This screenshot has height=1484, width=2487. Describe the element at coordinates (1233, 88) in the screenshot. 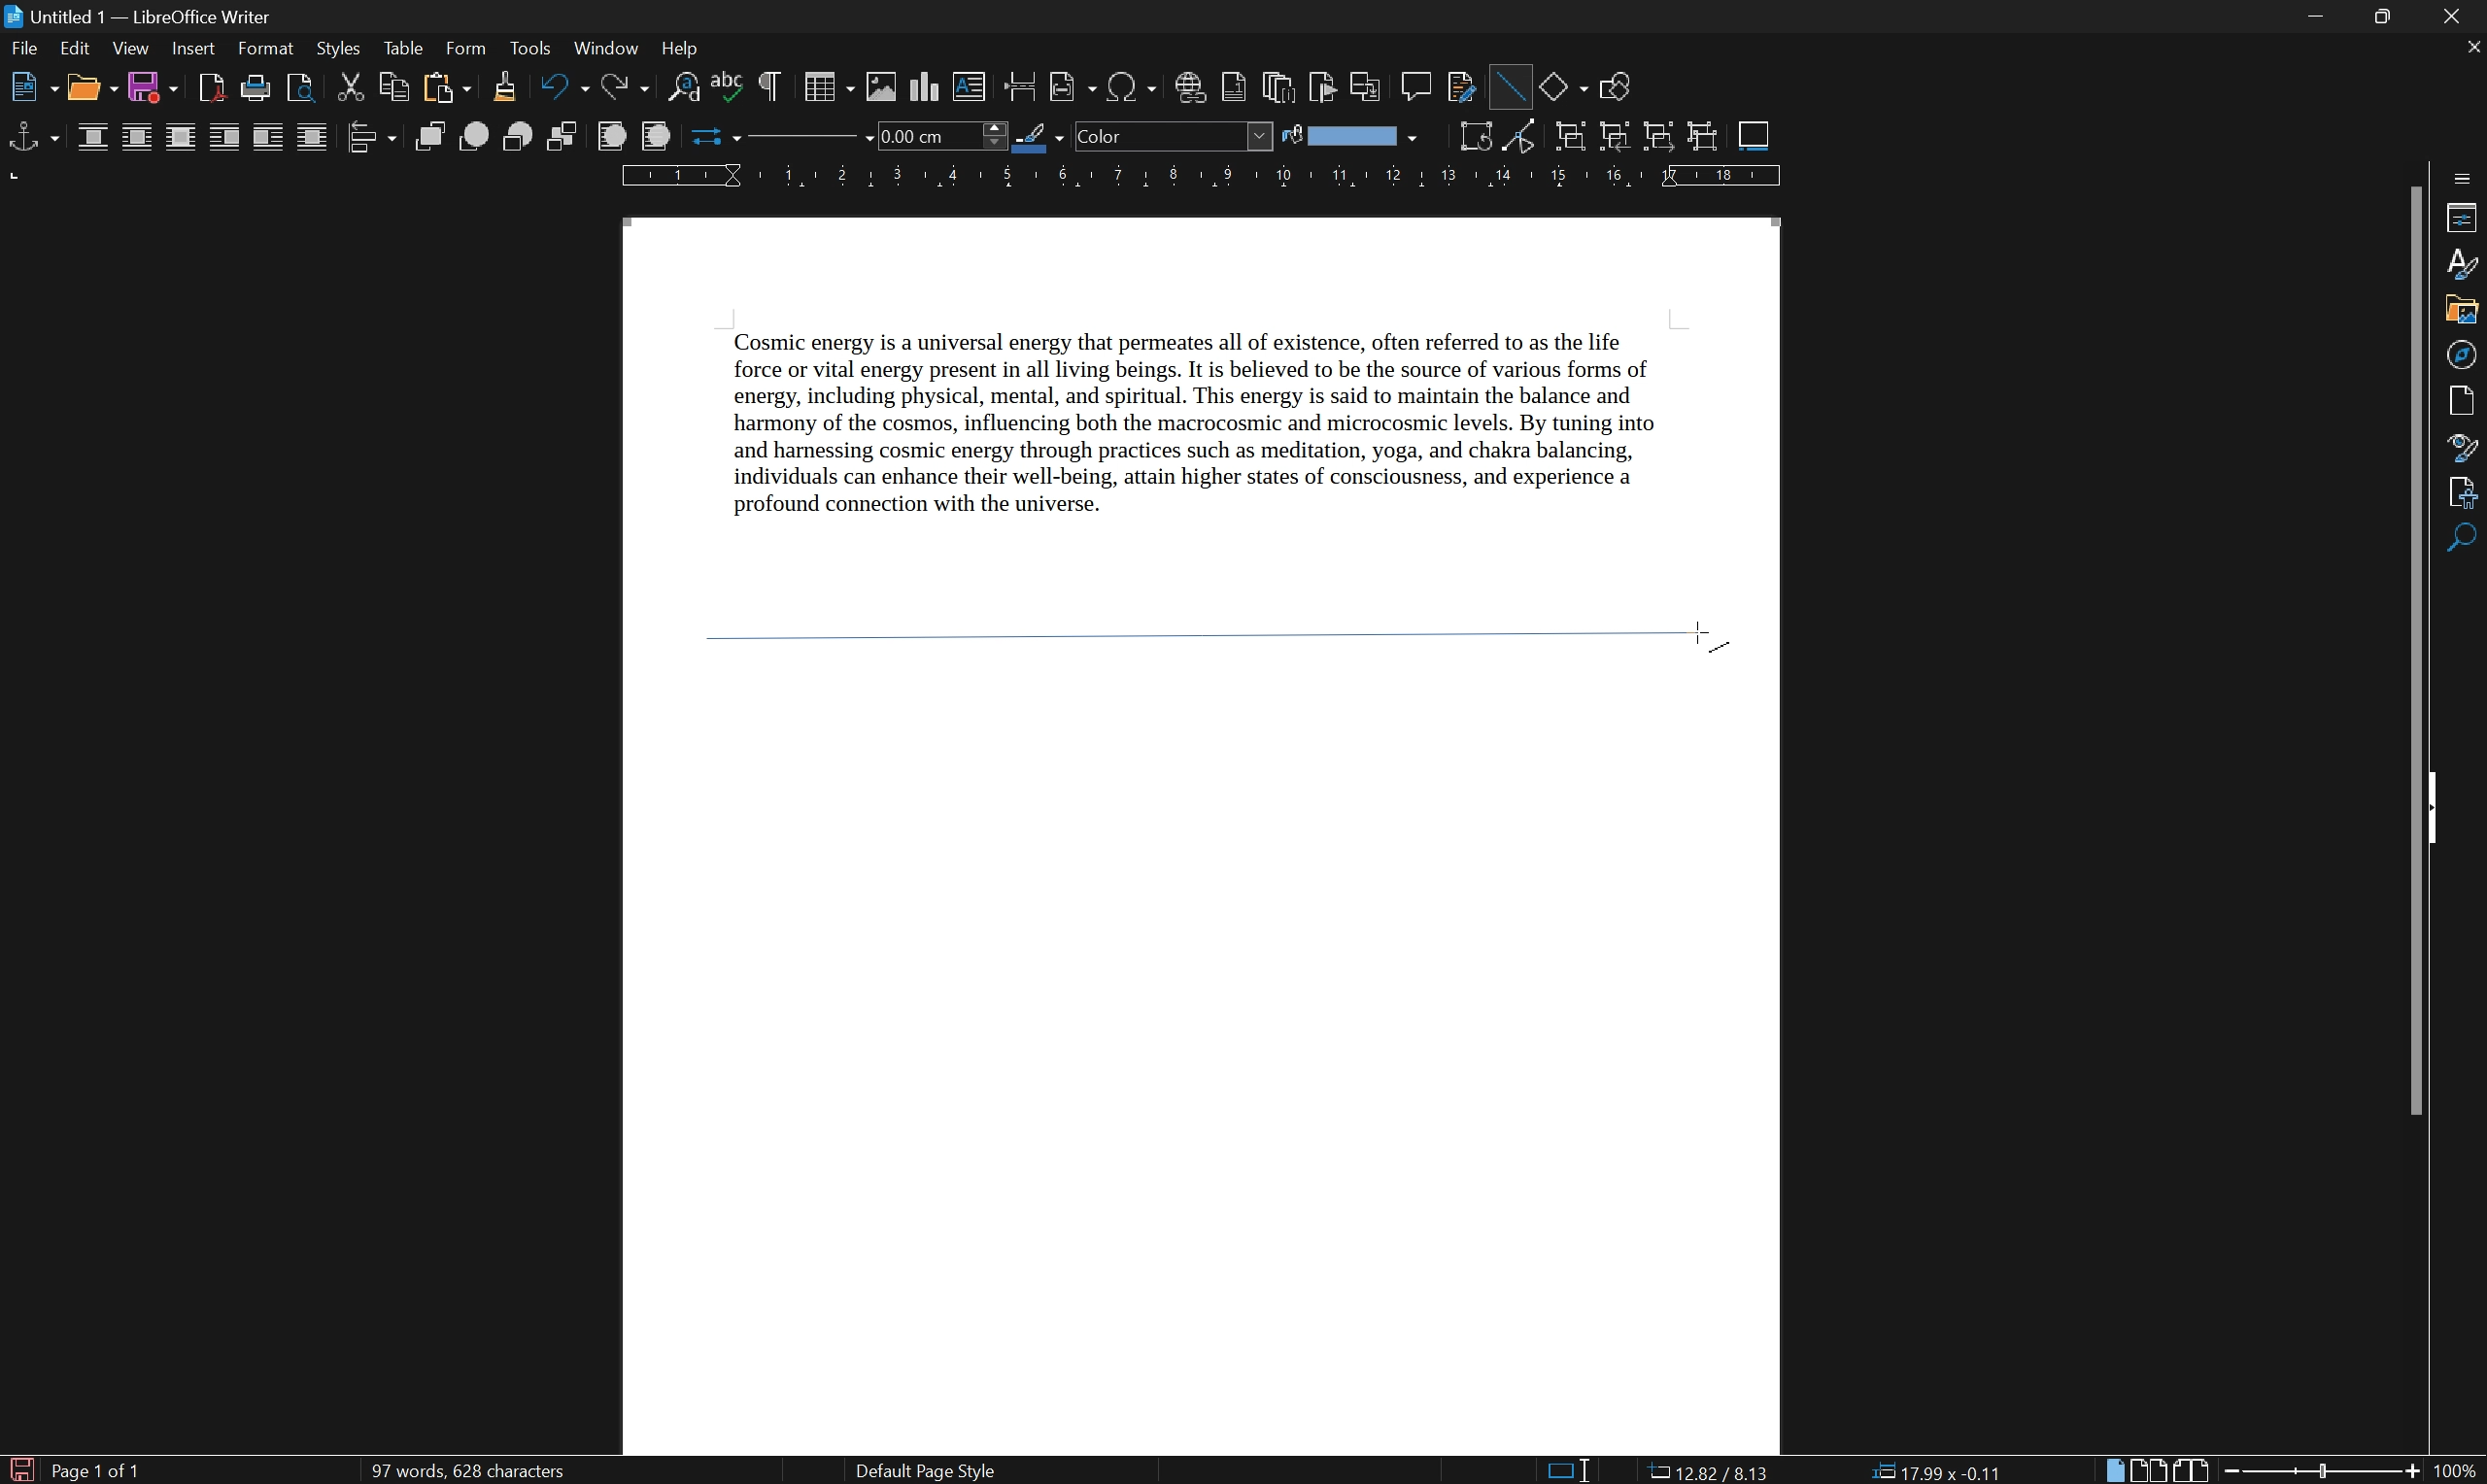

I see `insert footnote` at that location.